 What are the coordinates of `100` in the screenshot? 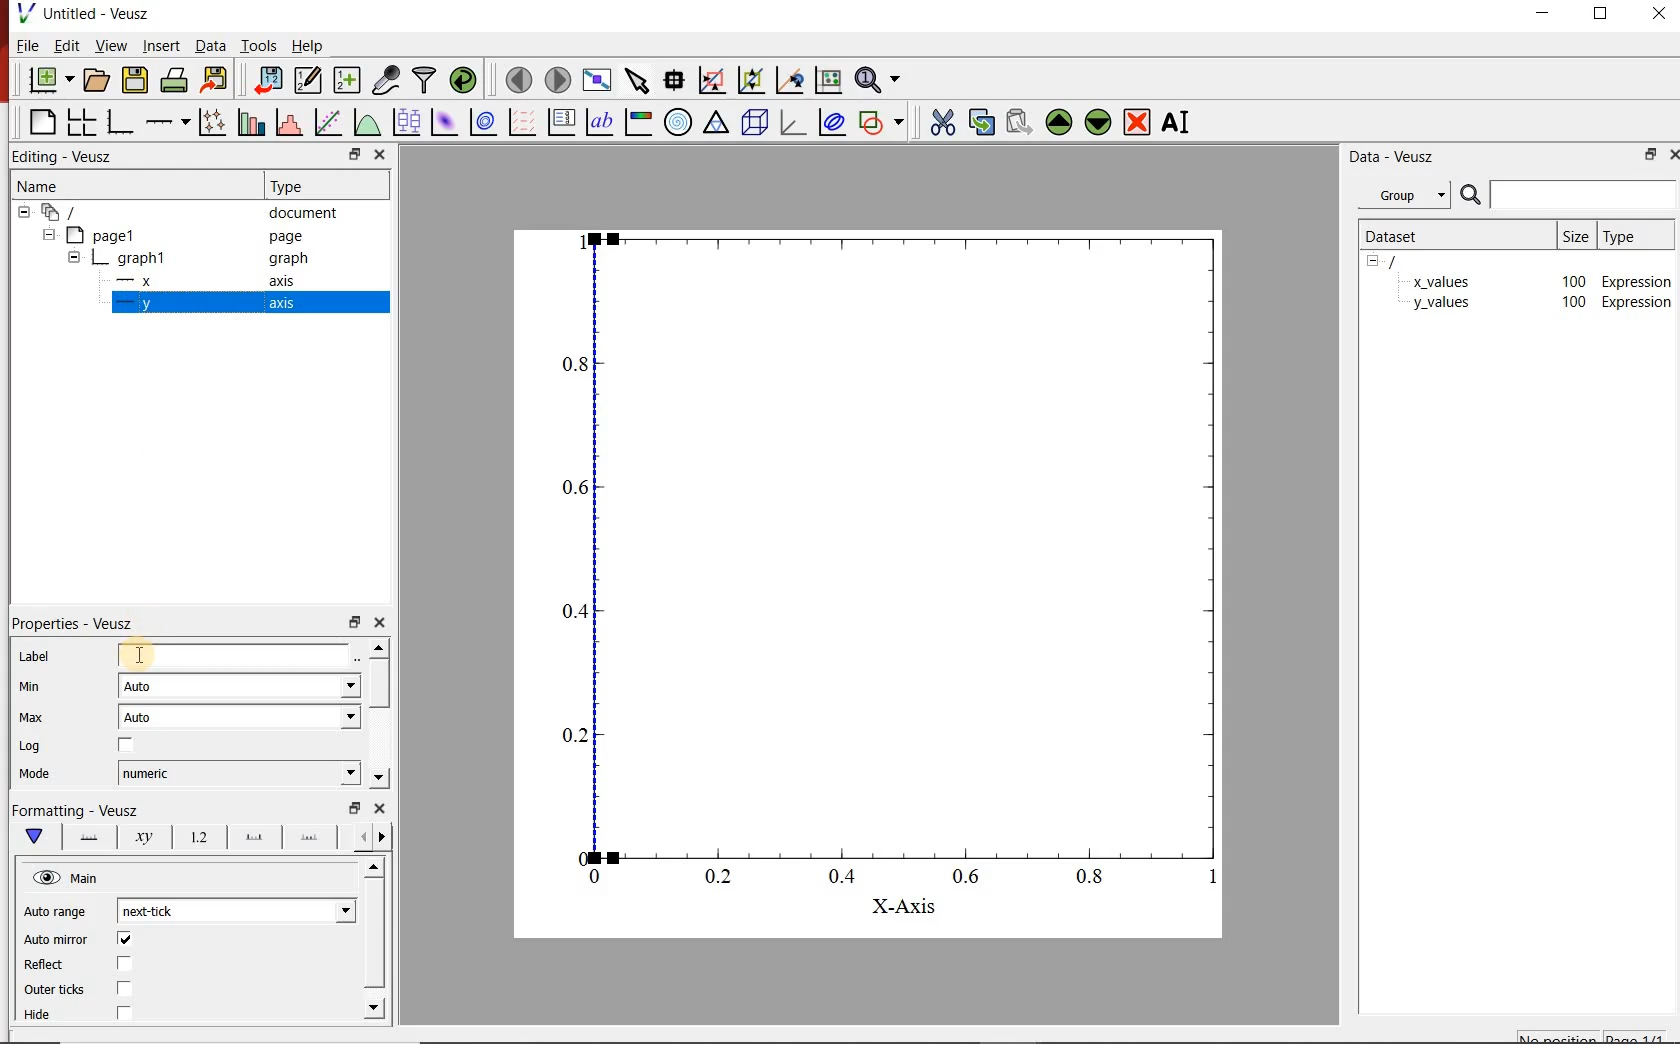 It's located at (1572, 304).